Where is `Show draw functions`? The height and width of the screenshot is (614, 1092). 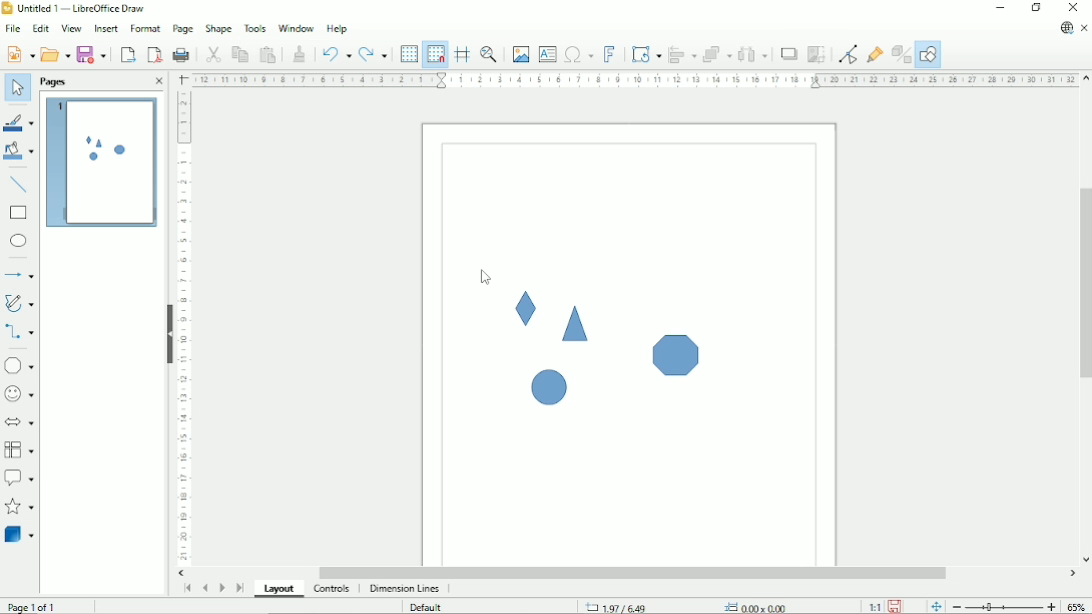 Show draw functions is located at coordinates (929, 53).